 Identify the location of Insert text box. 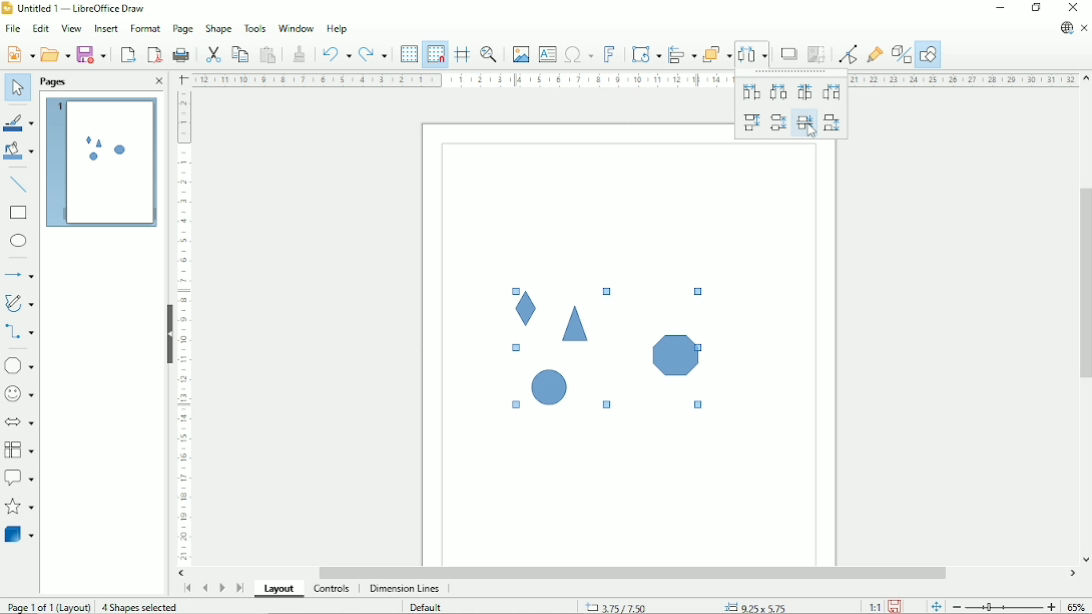
(547, 54).